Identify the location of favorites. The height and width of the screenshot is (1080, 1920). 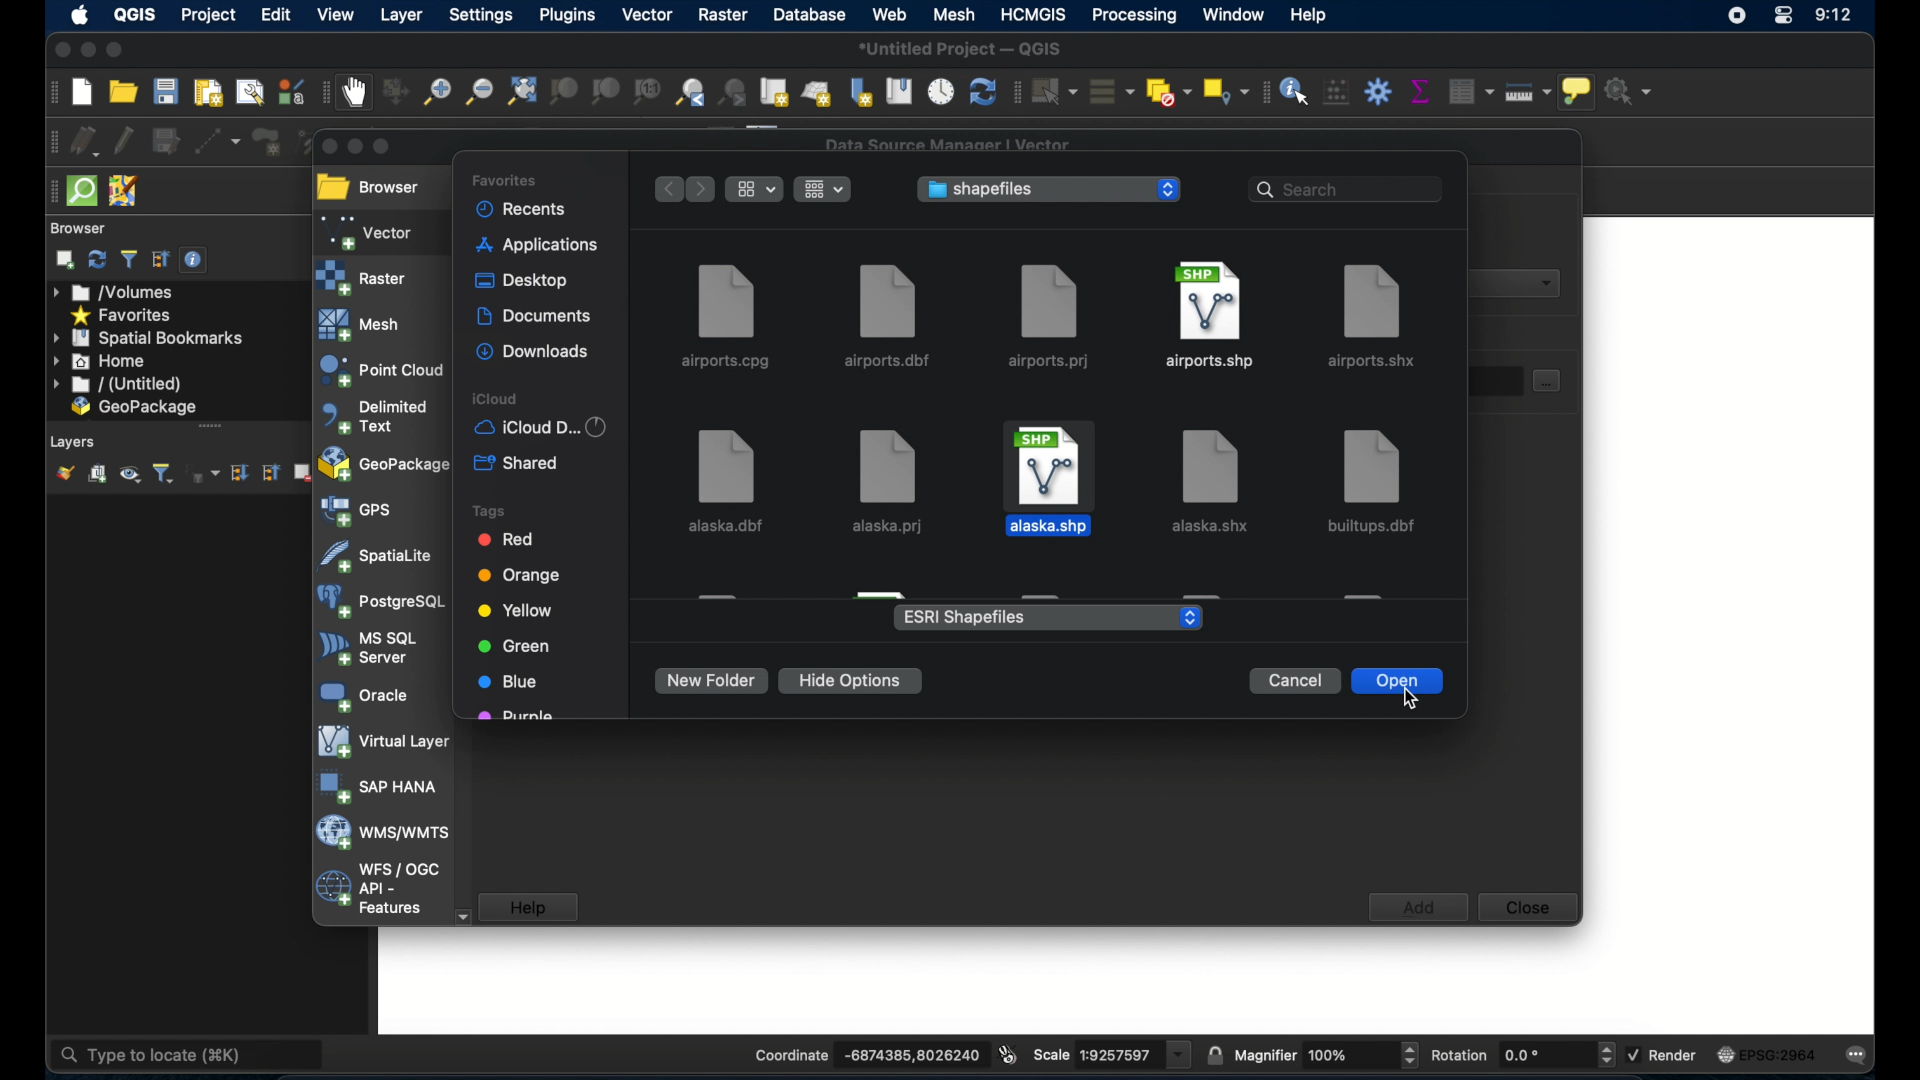
(123, 314).